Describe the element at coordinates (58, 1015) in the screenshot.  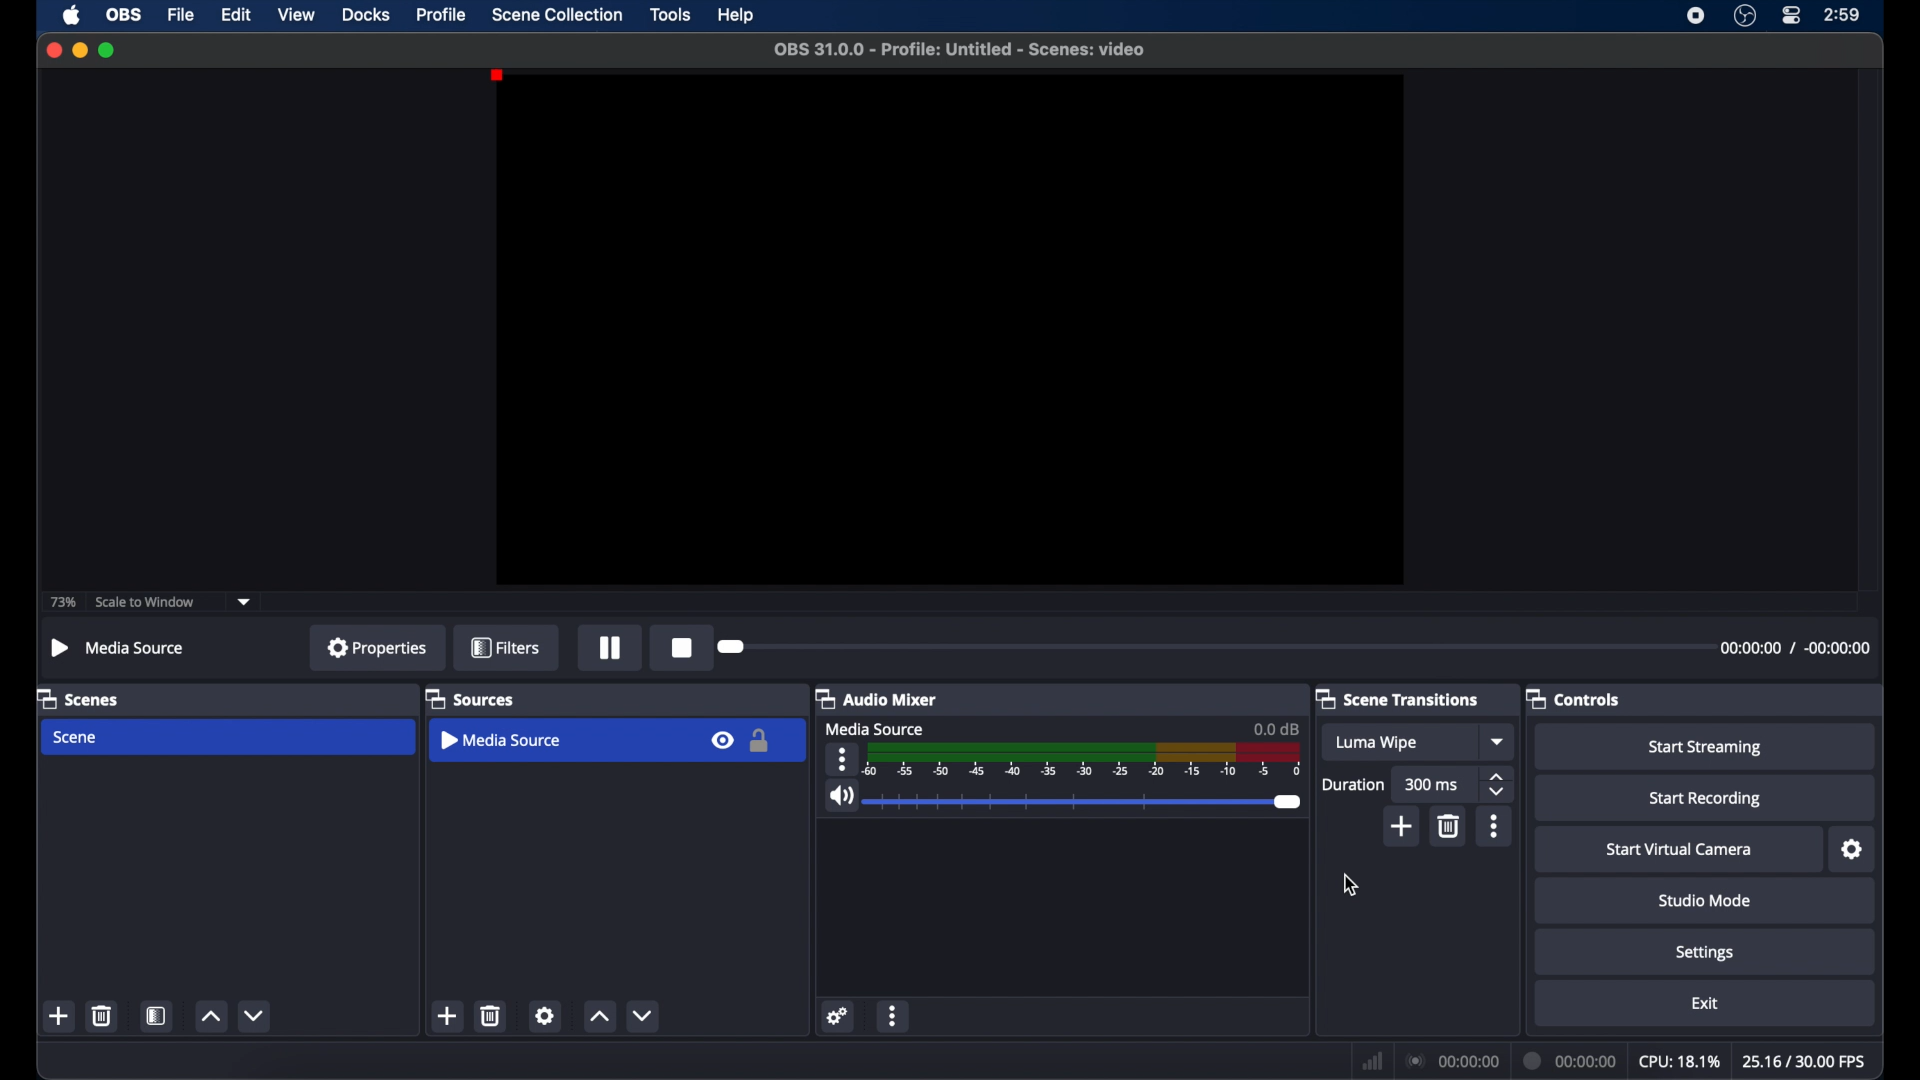
I see `add` at that location.